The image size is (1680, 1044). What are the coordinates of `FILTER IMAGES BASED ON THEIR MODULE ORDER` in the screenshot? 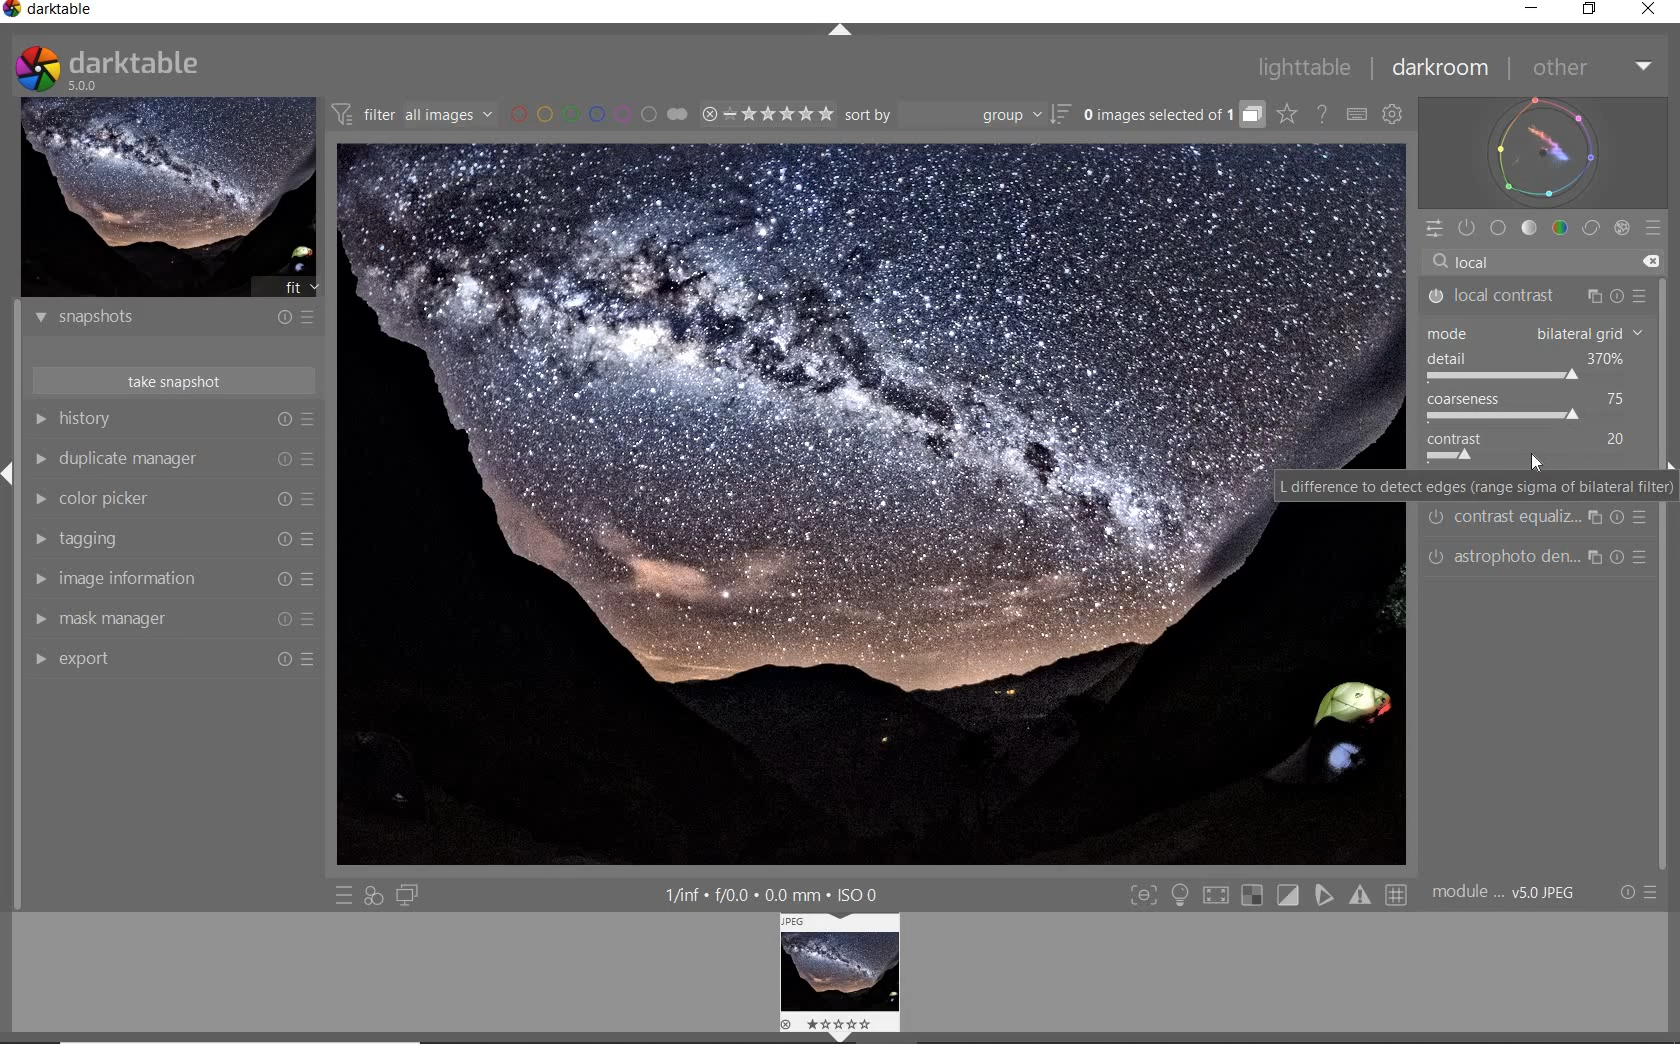 It's located at (412, 114).